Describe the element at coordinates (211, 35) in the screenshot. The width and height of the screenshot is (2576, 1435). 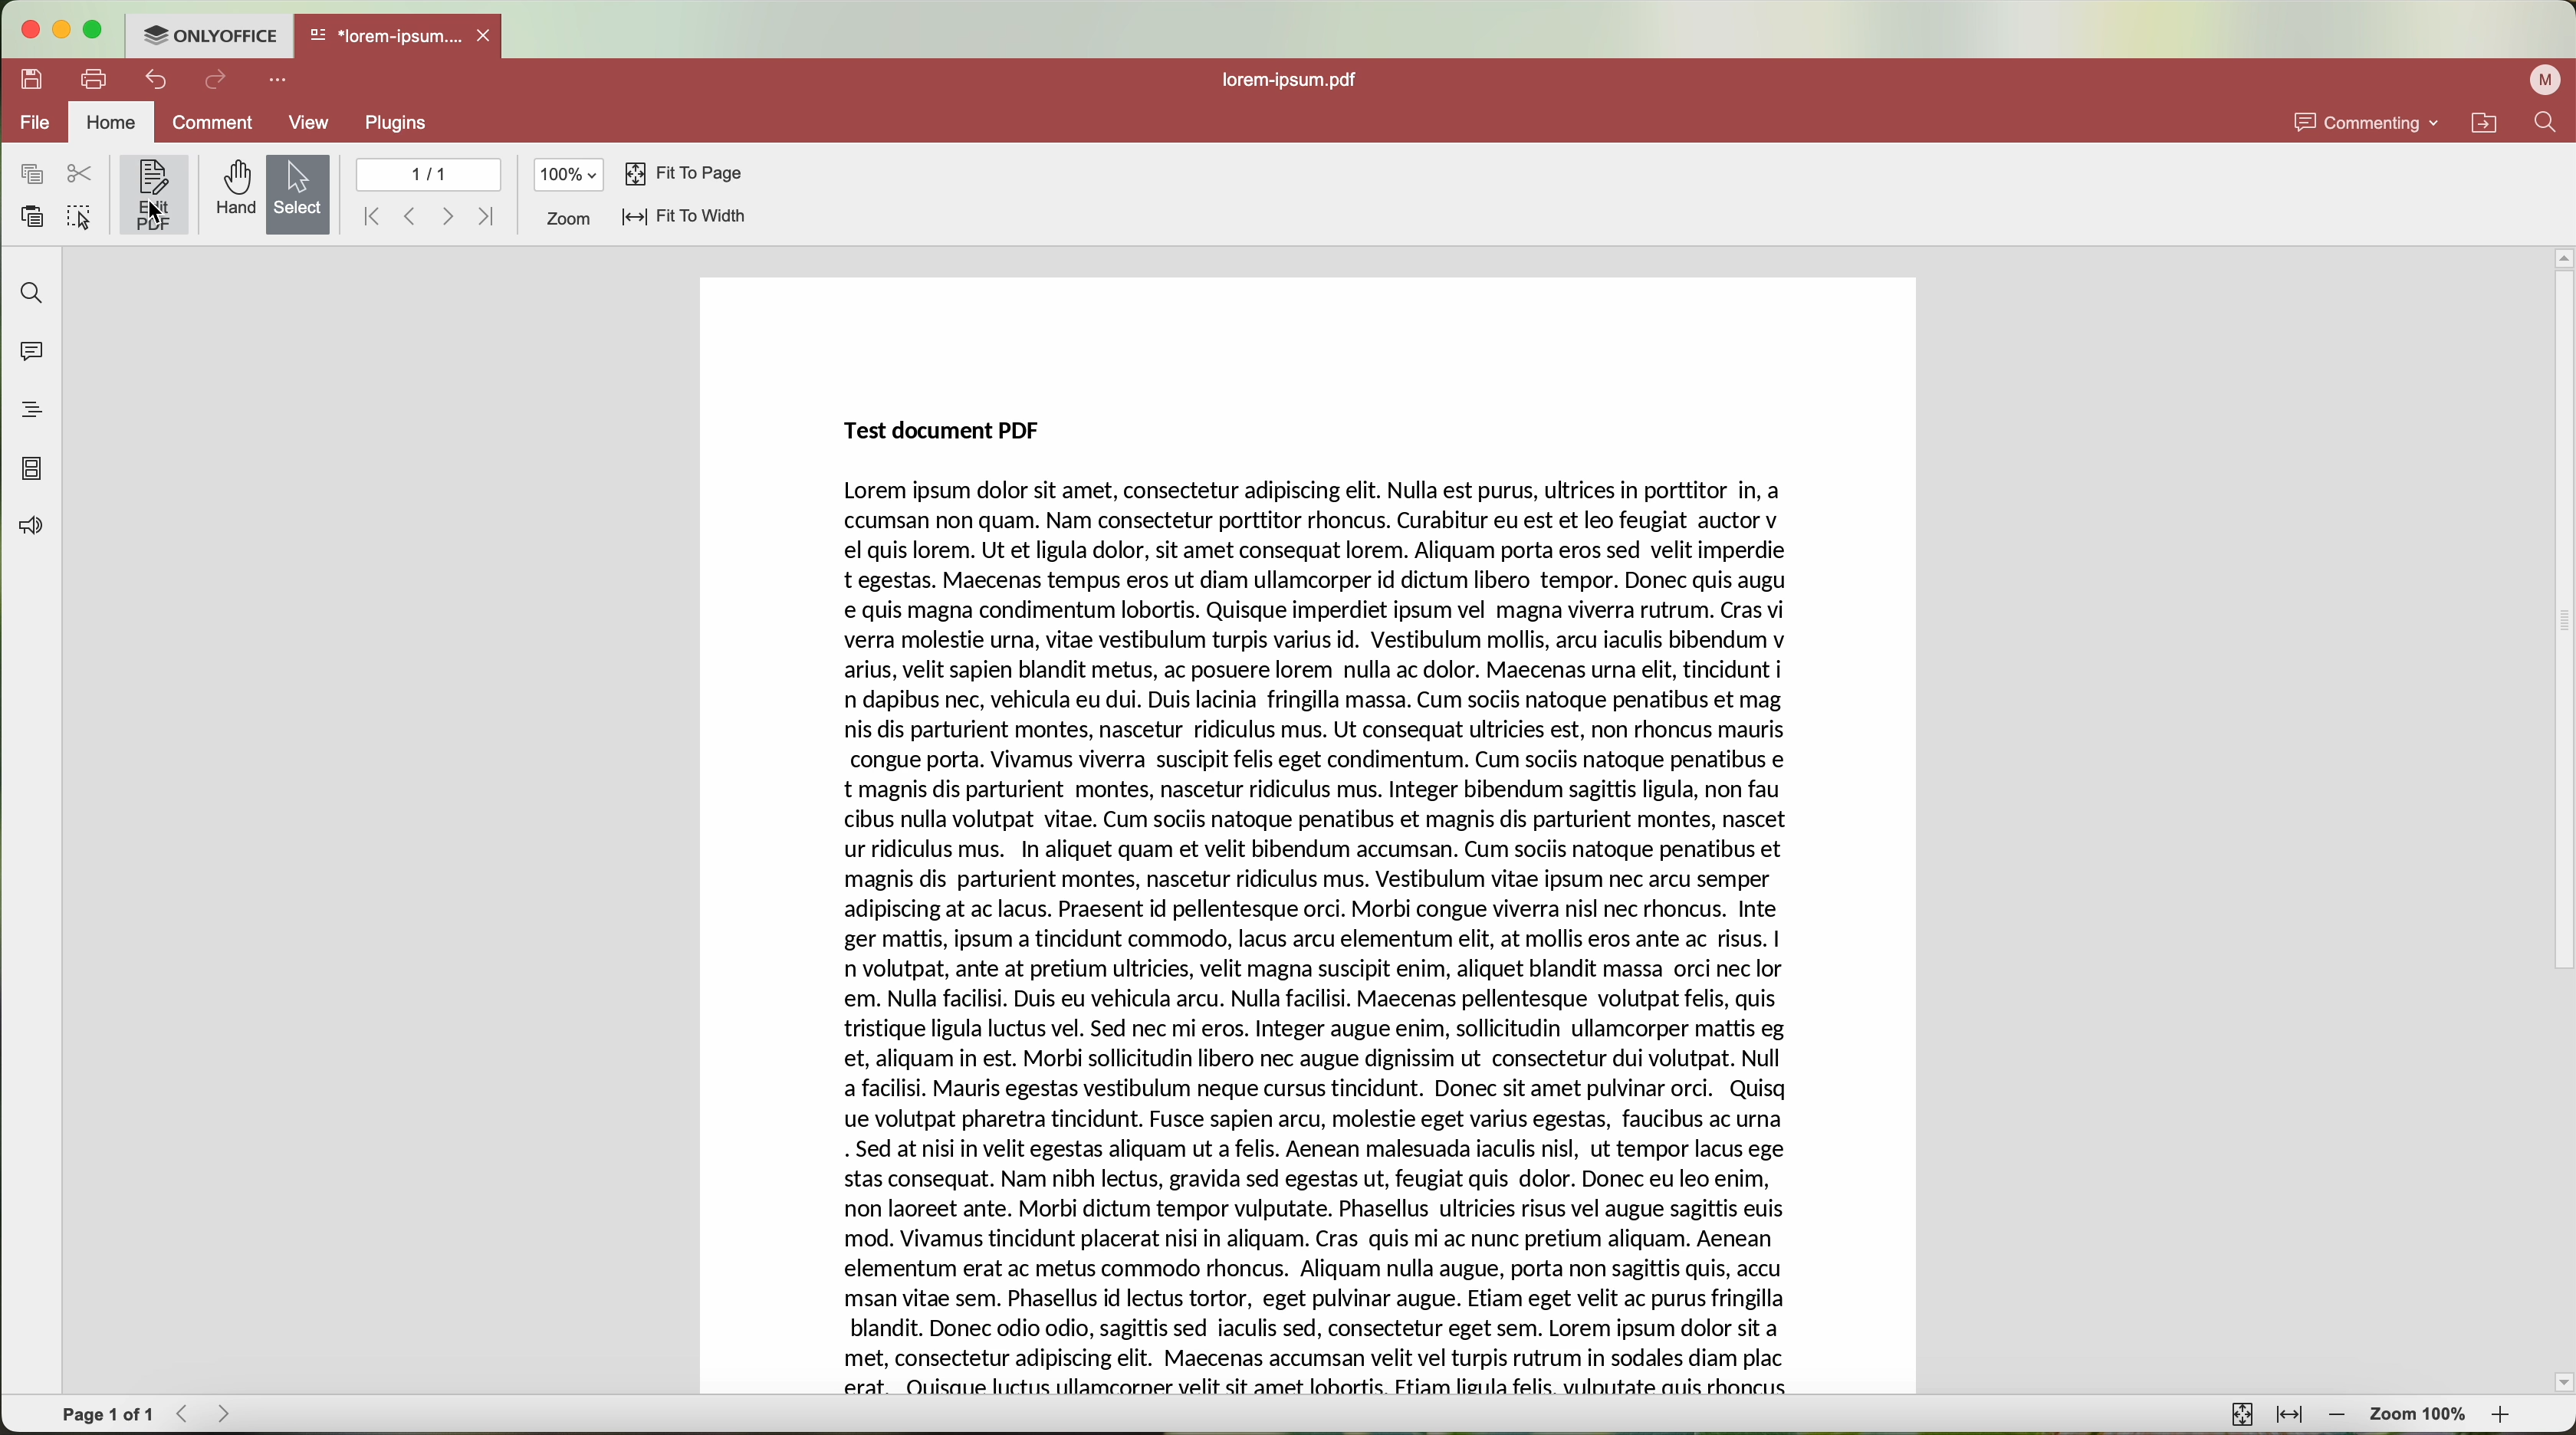
I see `ONLYOFFICE` at that location.